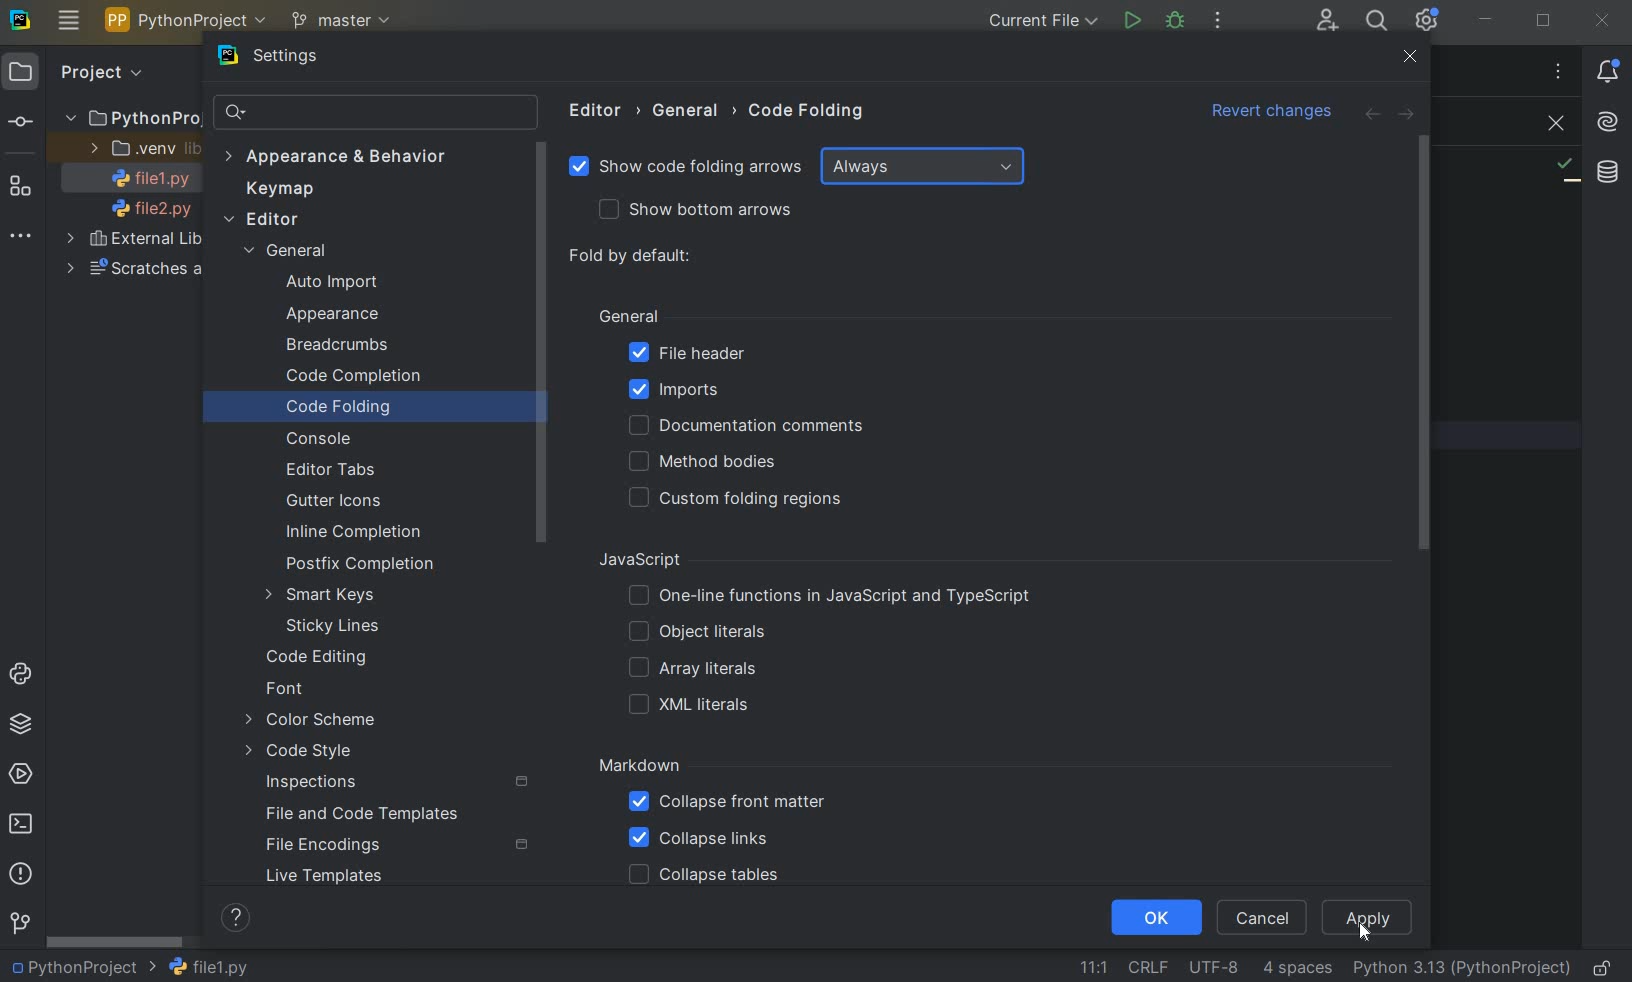  Describe the element at coordinates (1370, 934) in the screenshot. I see `Cursor Position` at that location.